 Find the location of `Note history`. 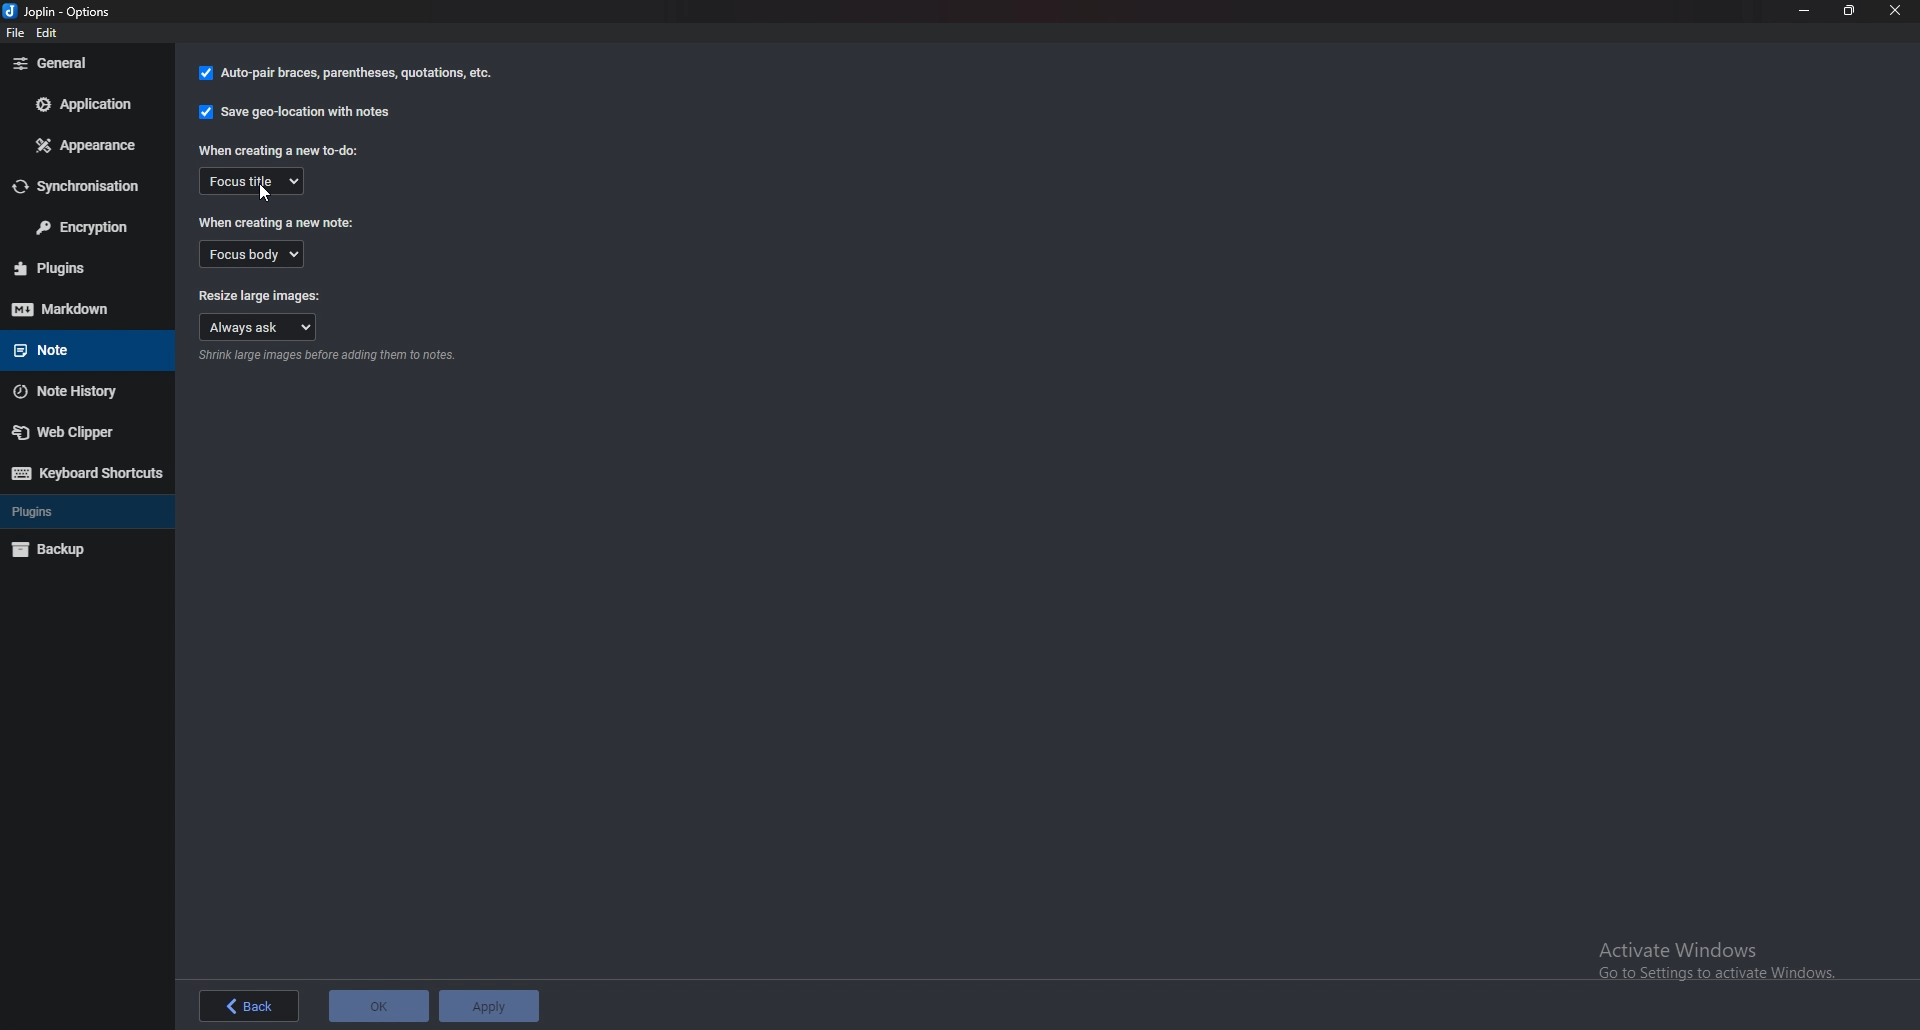

Note history is located at coordinates (84, 392).